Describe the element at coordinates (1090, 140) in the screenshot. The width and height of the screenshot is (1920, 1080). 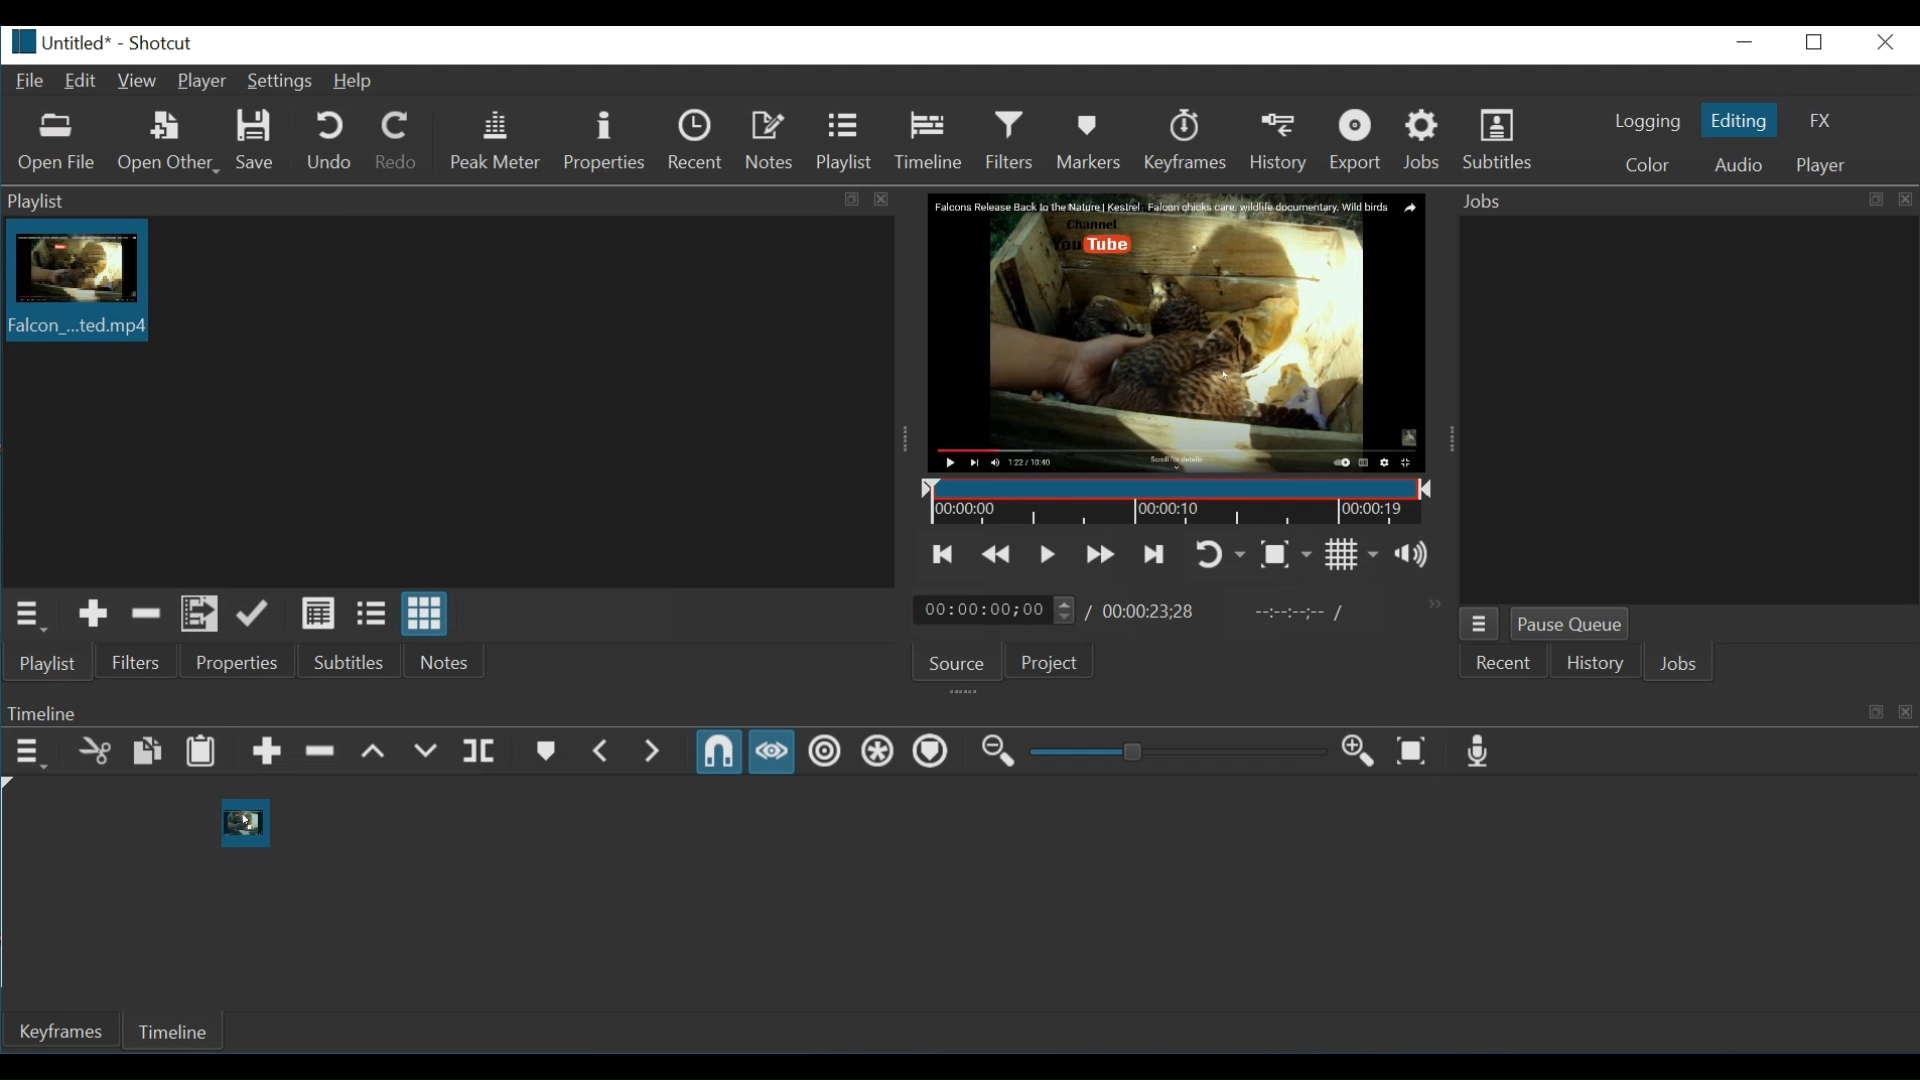
I see `Markers` at that location.